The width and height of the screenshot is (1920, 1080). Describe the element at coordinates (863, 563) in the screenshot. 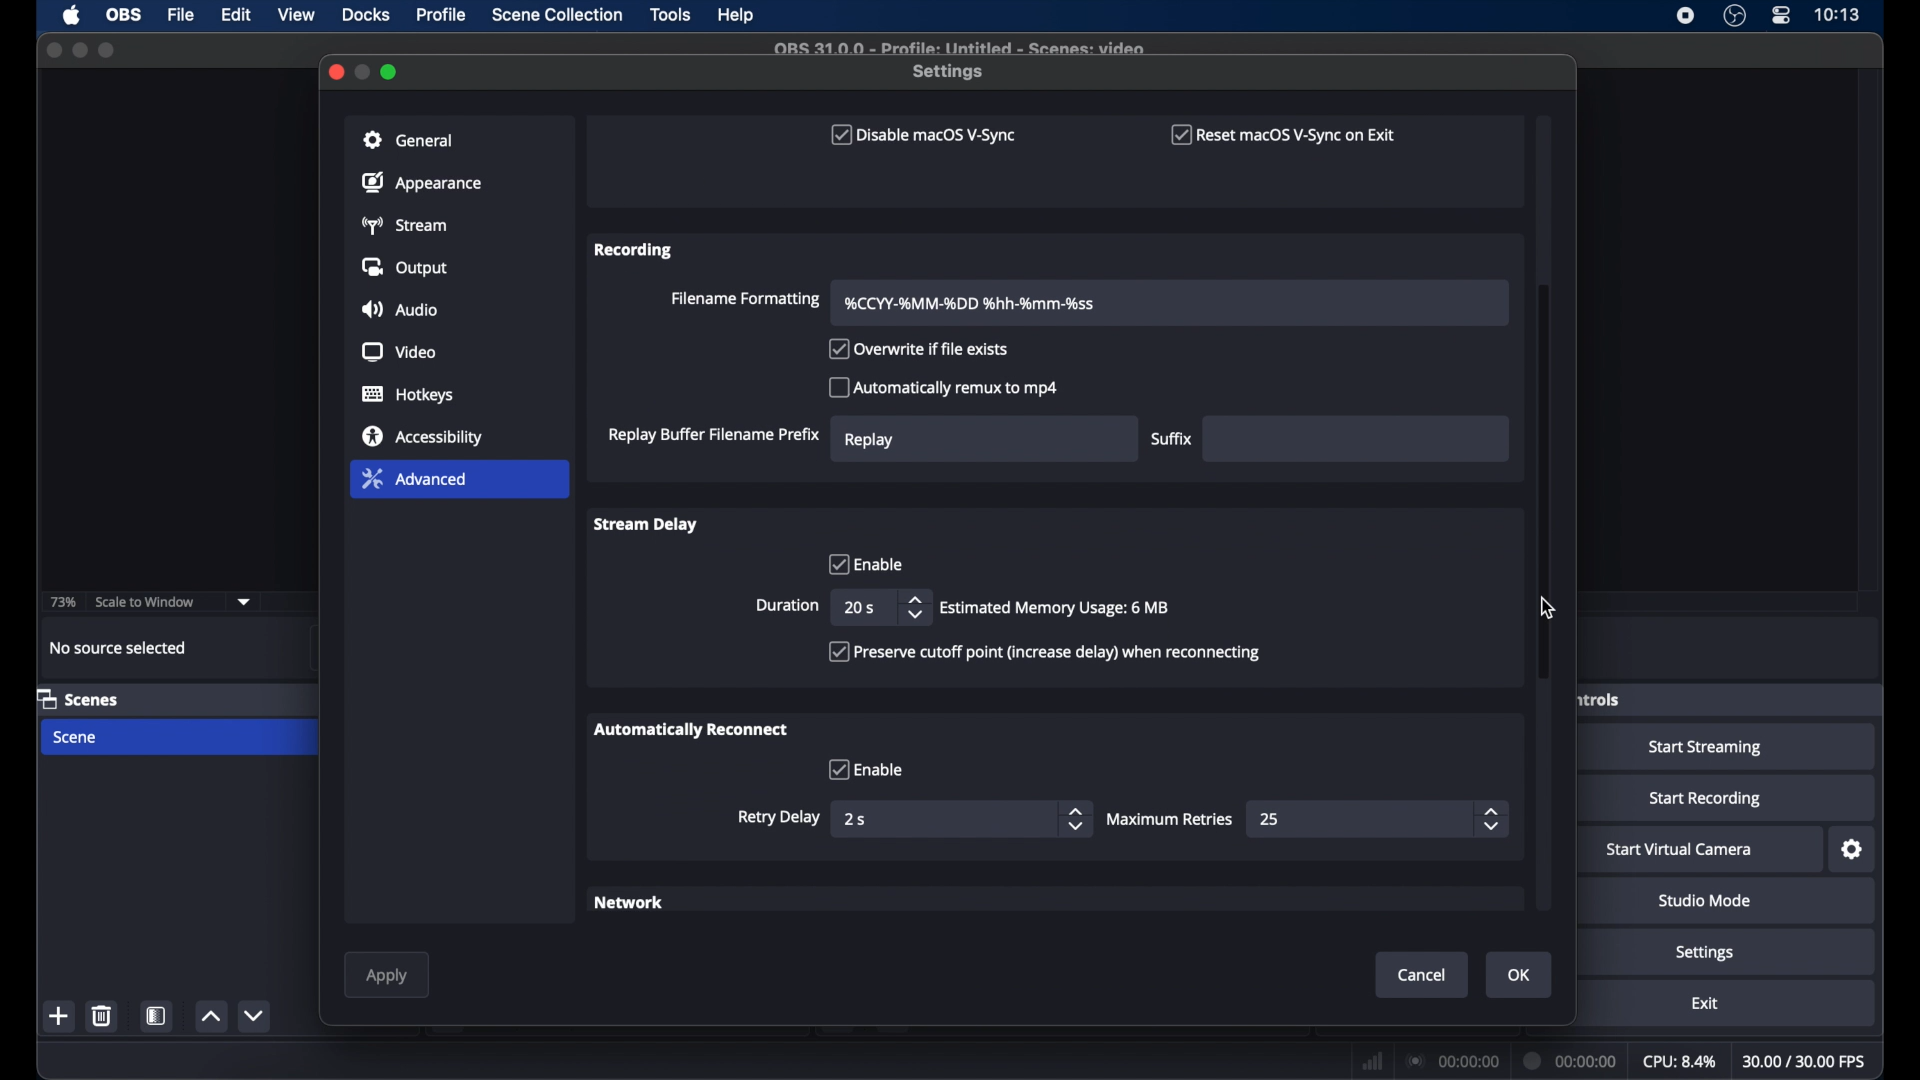

I see `enable` at that location.